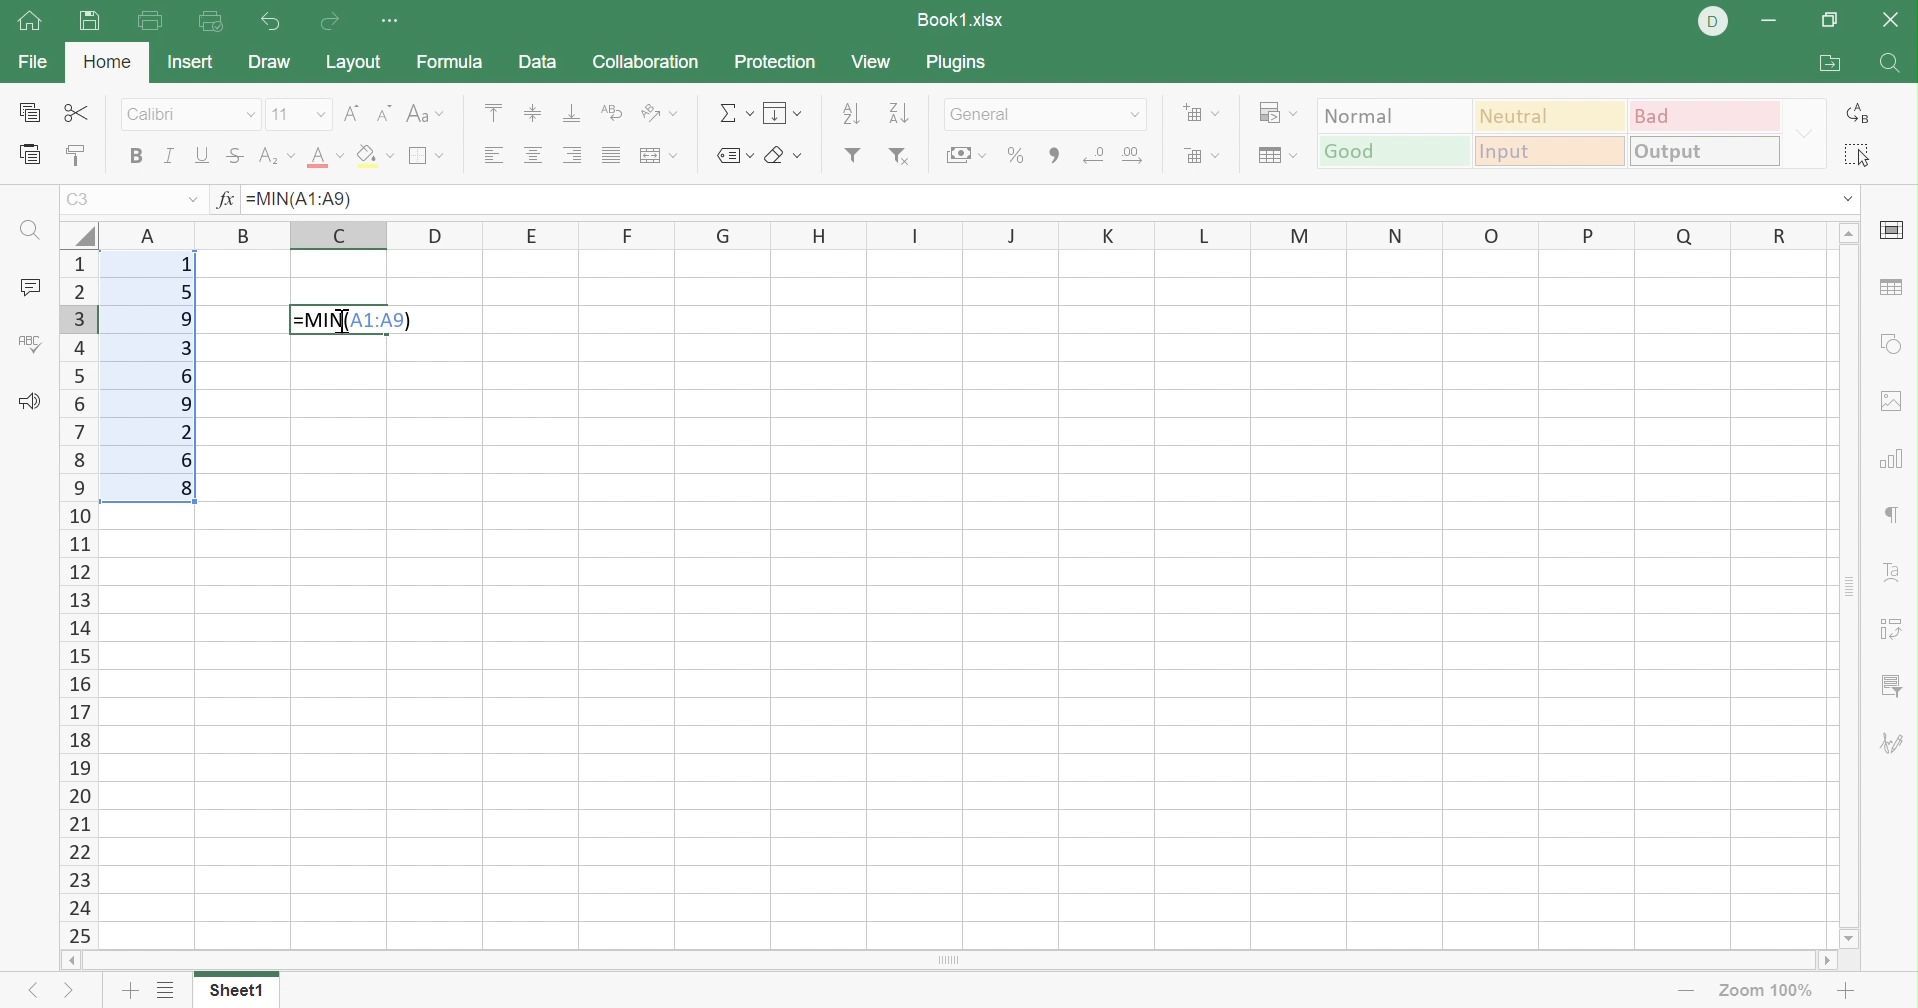 Image resolution: width=1918 pixels, height=1008 pixels. I want to click on Increase decimal, so click(1136, 152).